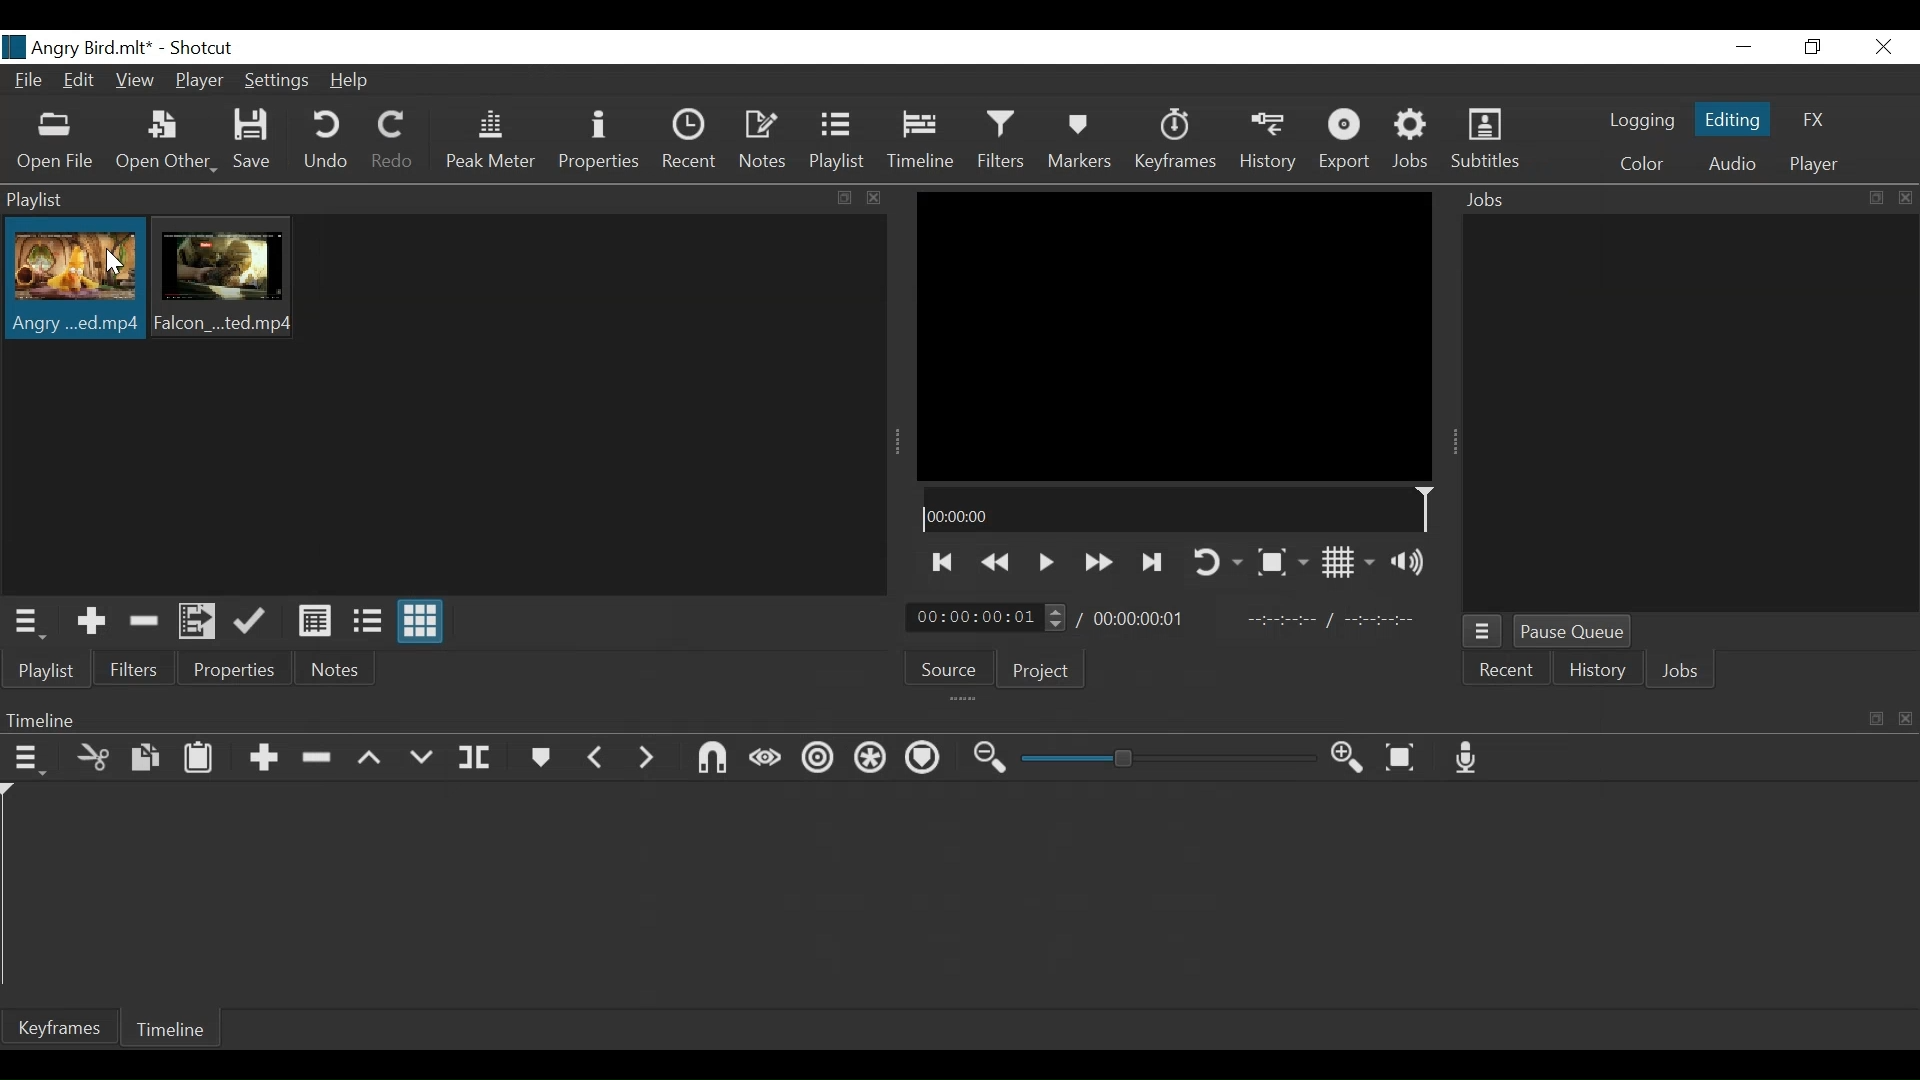  What do you see at coordinates (199, 621) in the screenshot?
I see `Add files to the playlist` at bounding box center [199, 621].